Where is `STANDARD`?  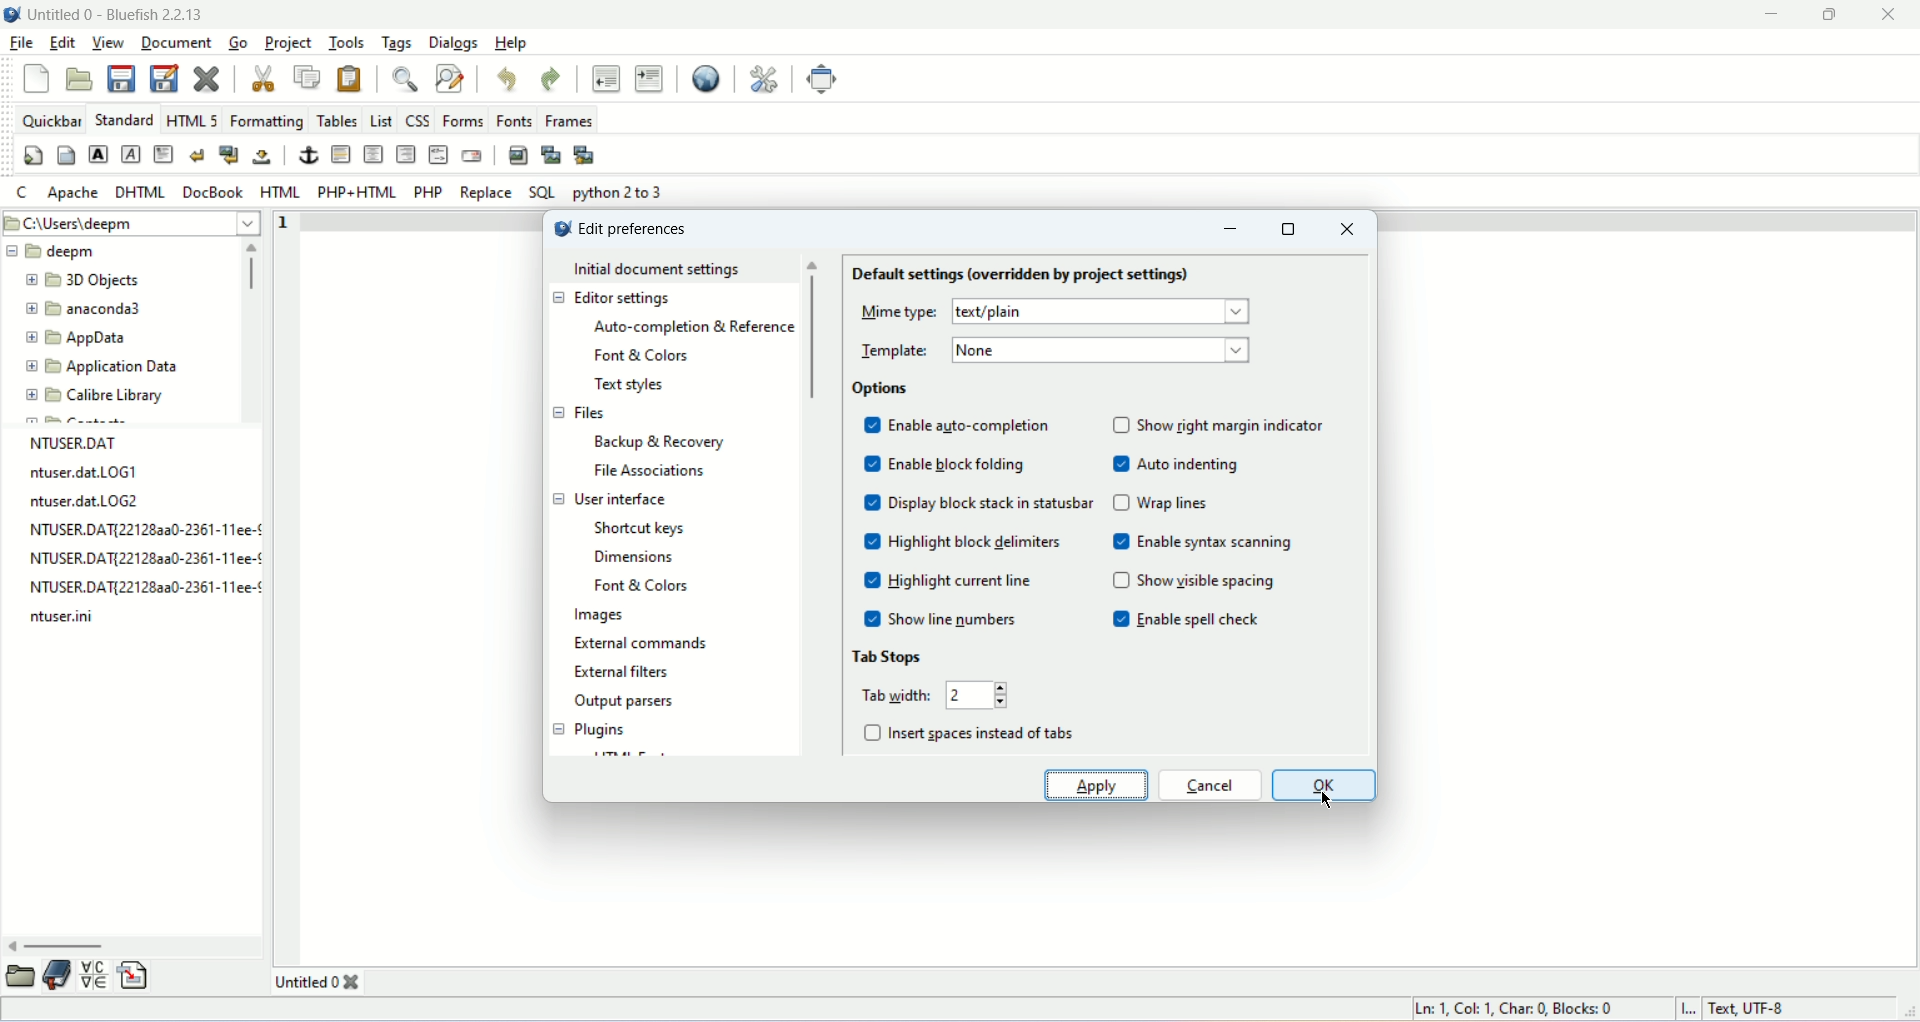 STANDARD is located at coordinates (123, 118).